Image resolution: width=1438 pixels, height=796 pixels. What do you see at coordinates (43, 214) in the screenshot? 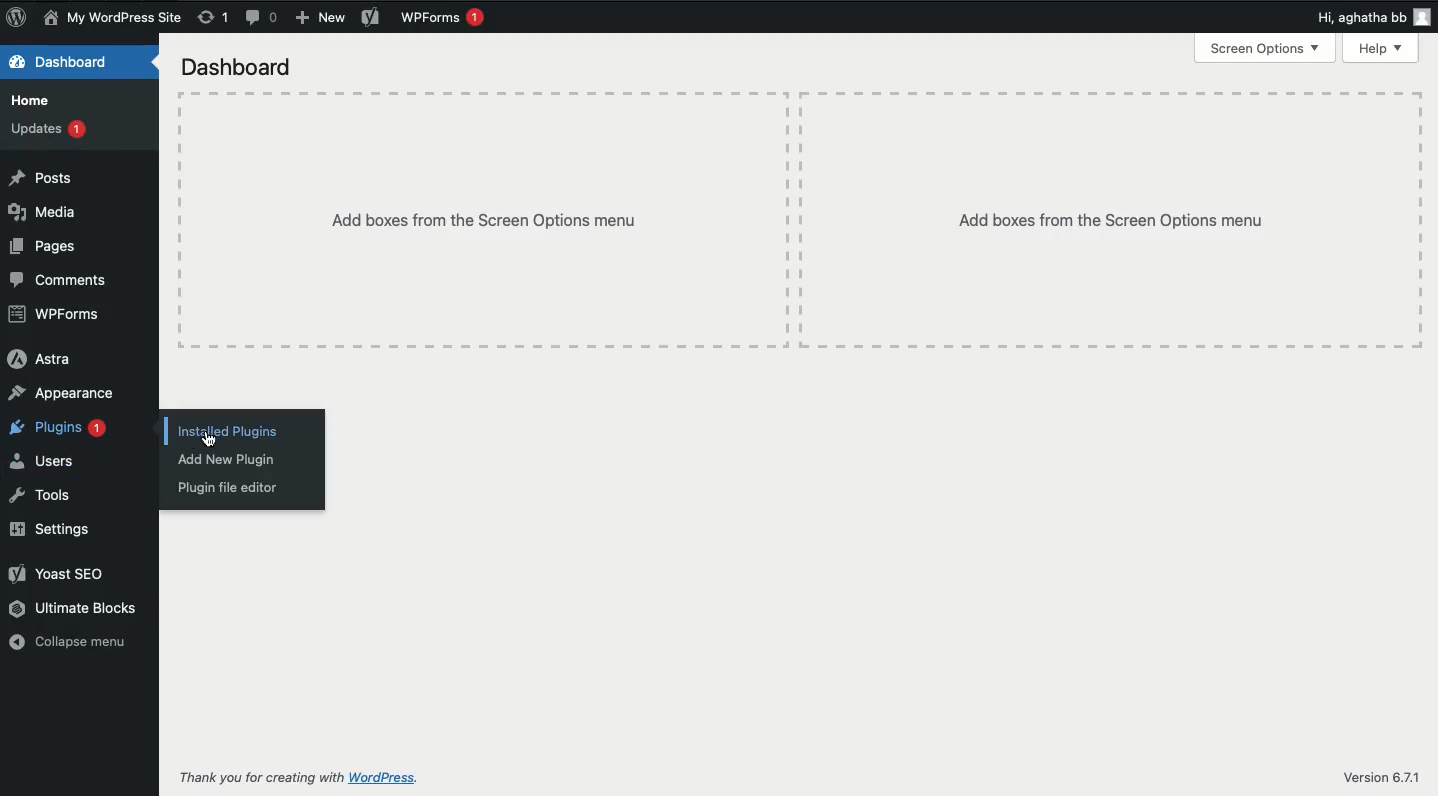
I see `Media` at bounding box center [43, 214].